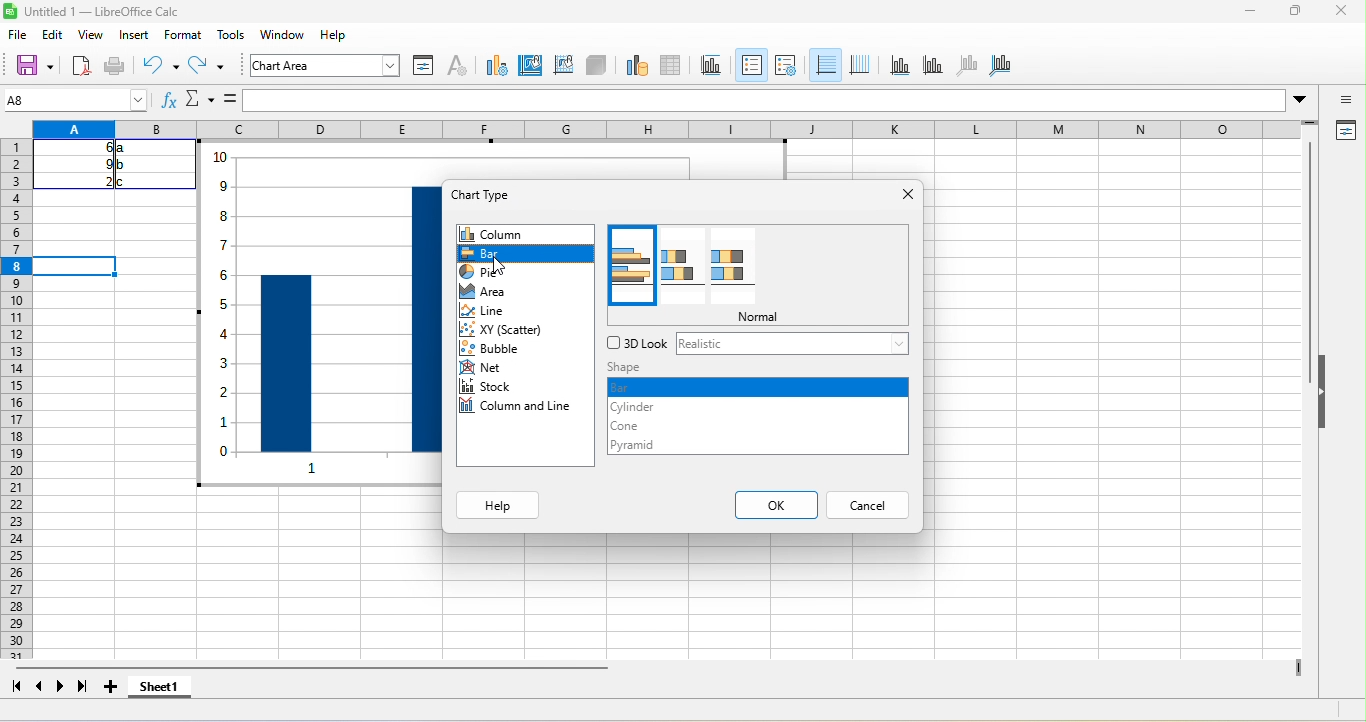  I want to click on add new sheet, so click(115, 687).